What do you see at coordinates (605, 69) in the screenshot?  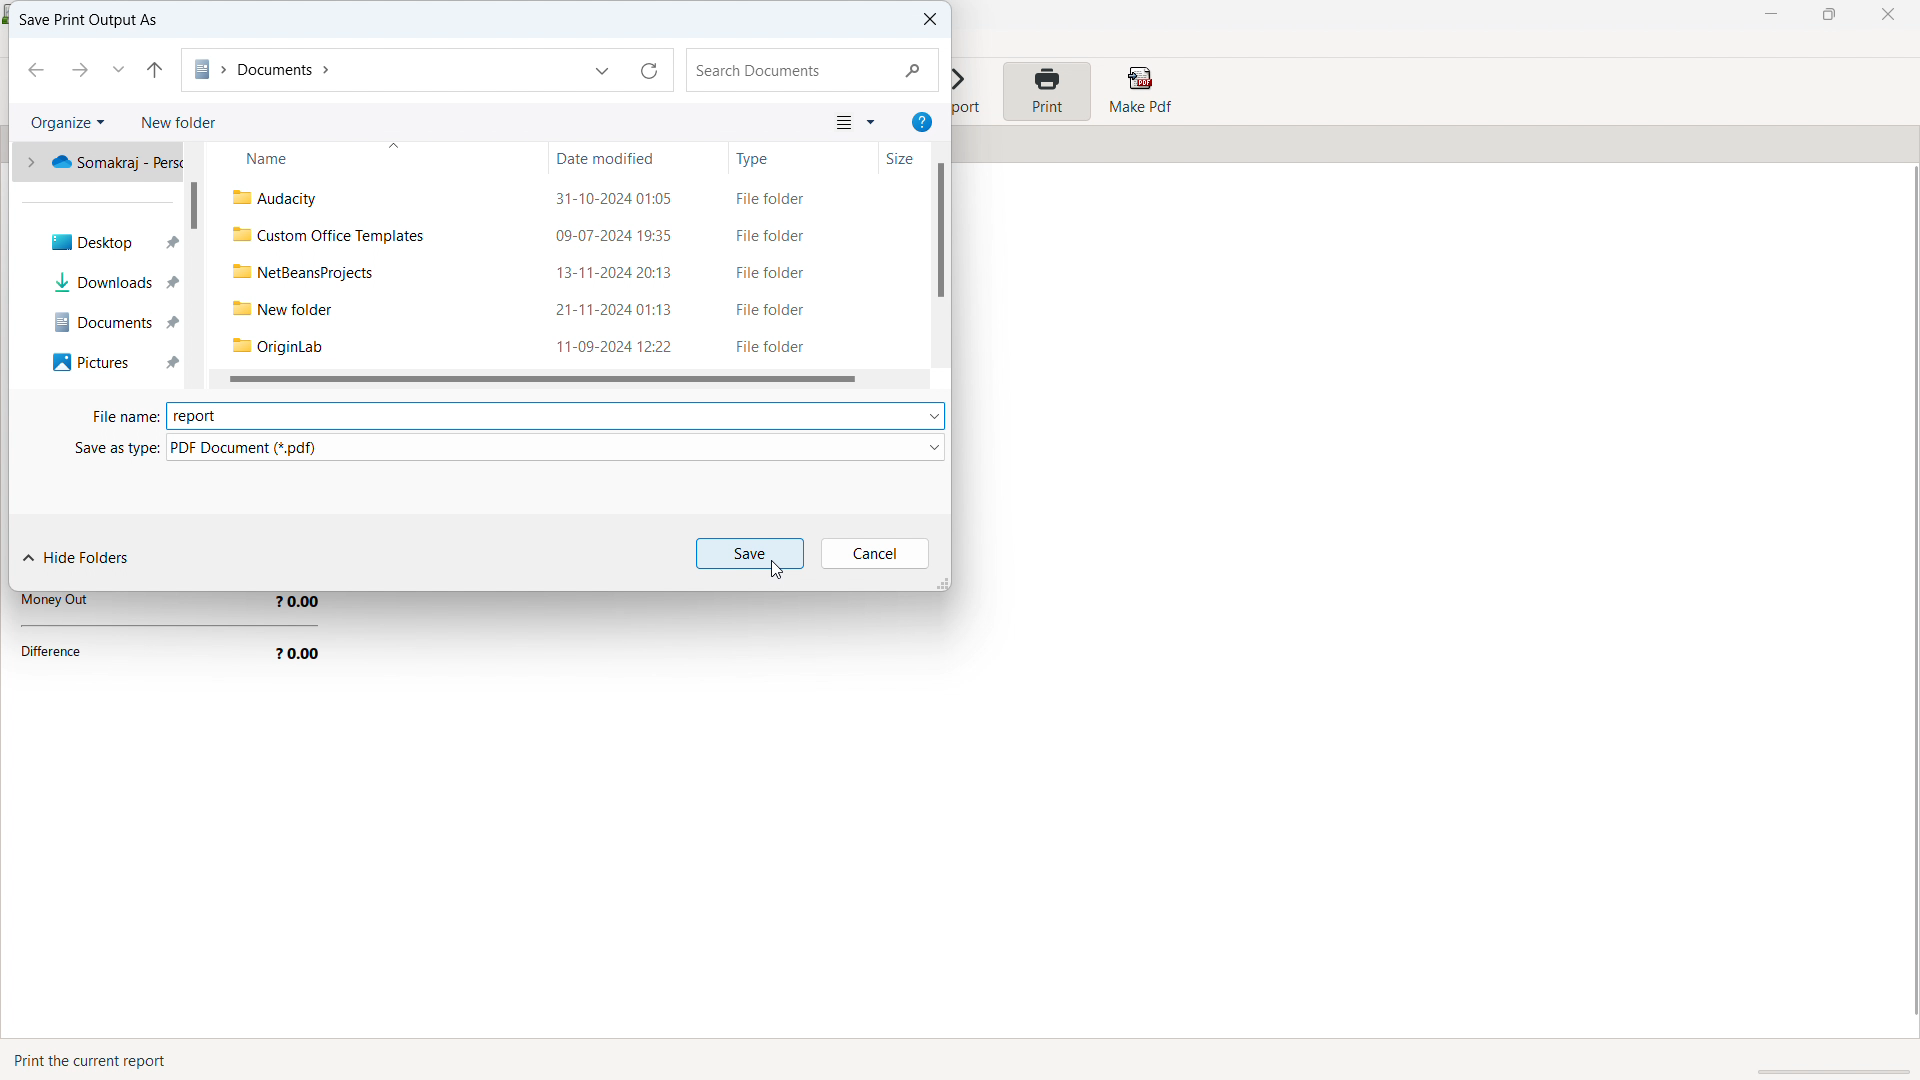 I see `location history` at bounding box center [605, 69].